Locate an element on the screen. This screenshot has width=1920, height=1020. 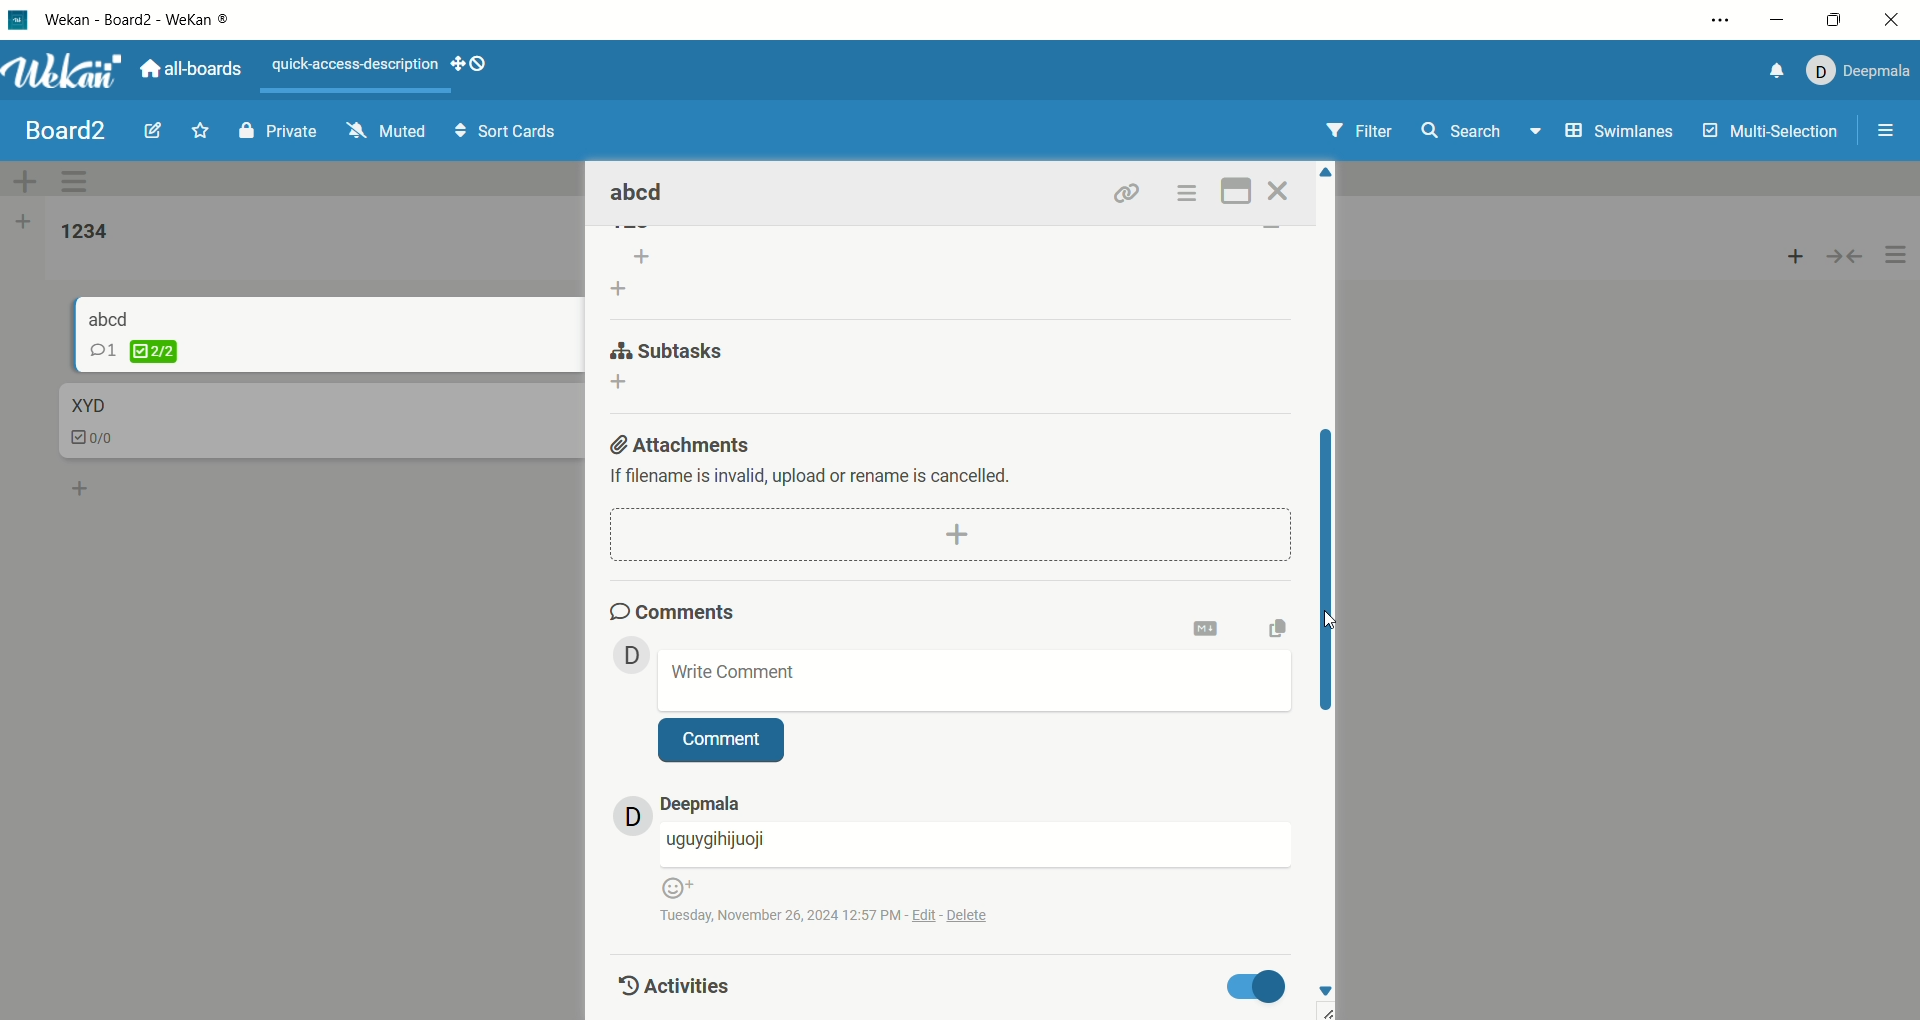
list title is located at coordinates (85, 233).